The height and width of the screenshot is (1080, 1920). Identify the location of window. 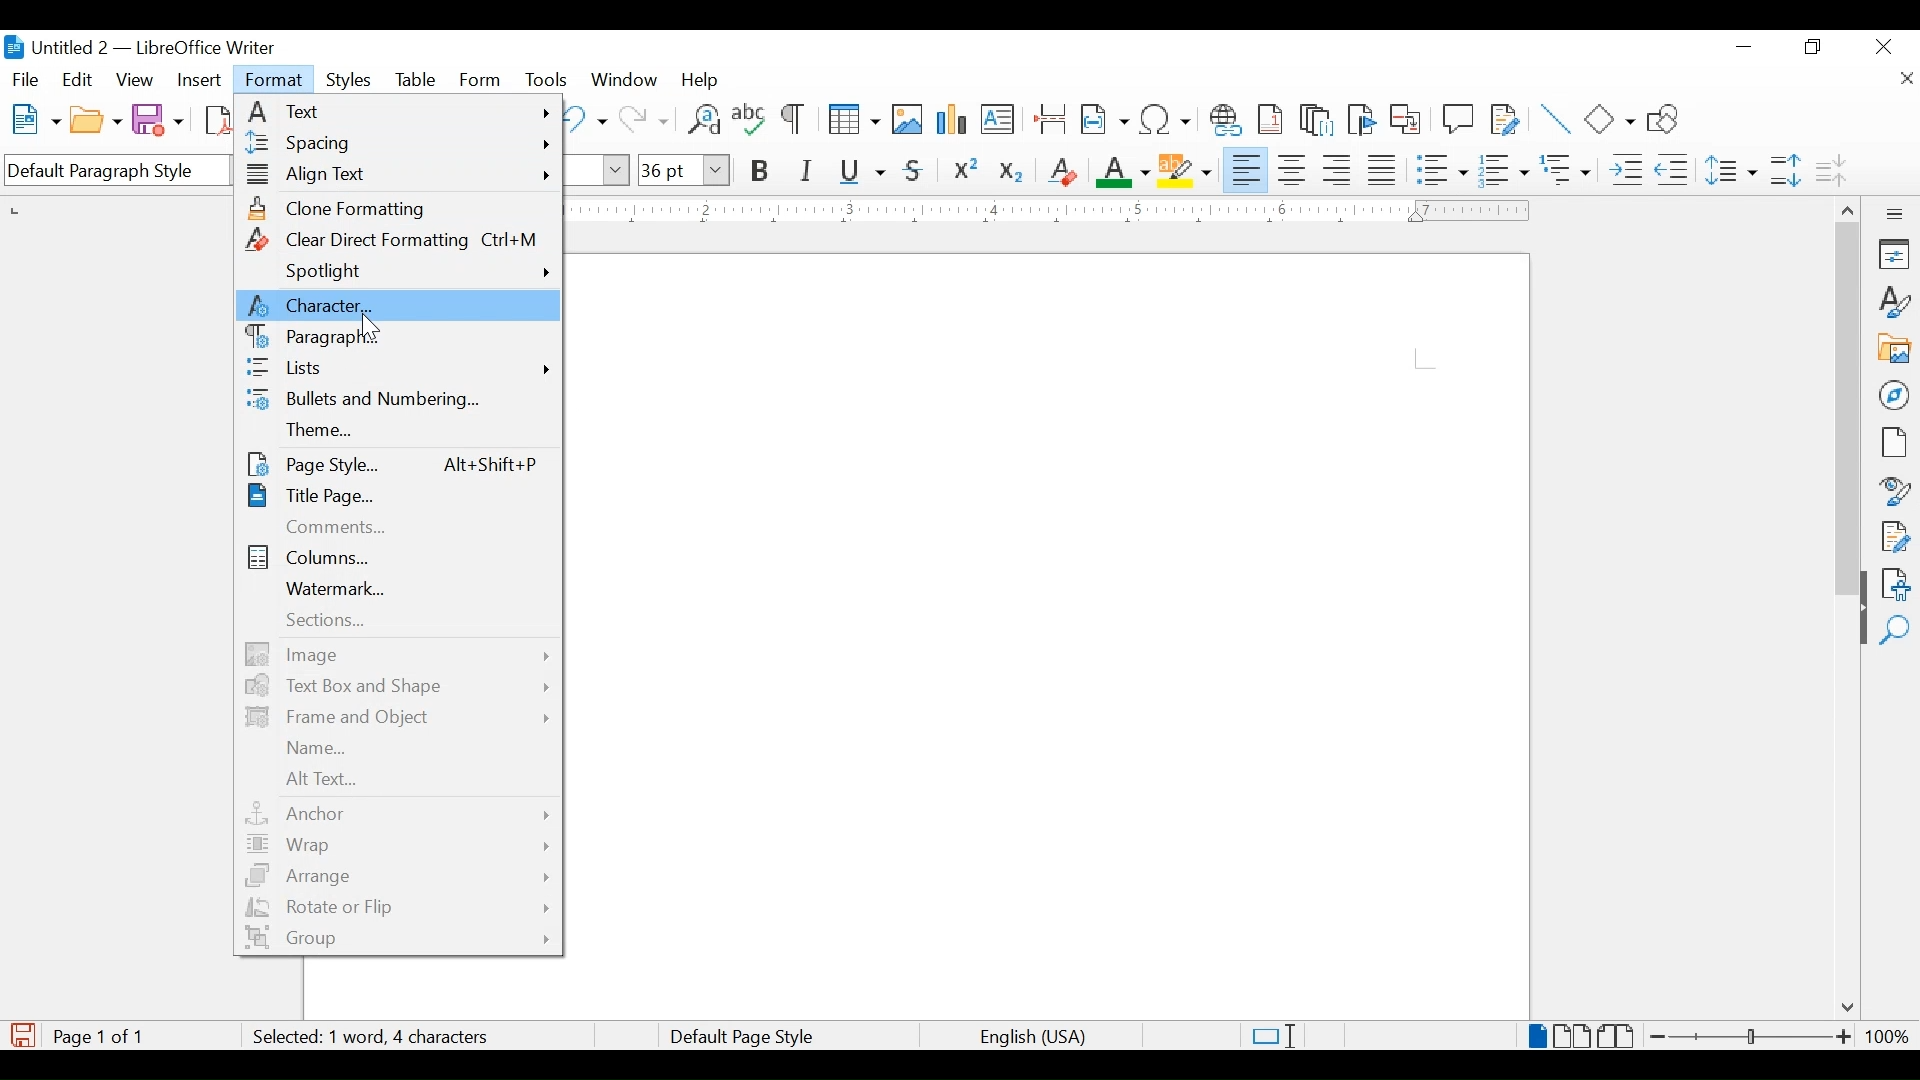
(626, 80).